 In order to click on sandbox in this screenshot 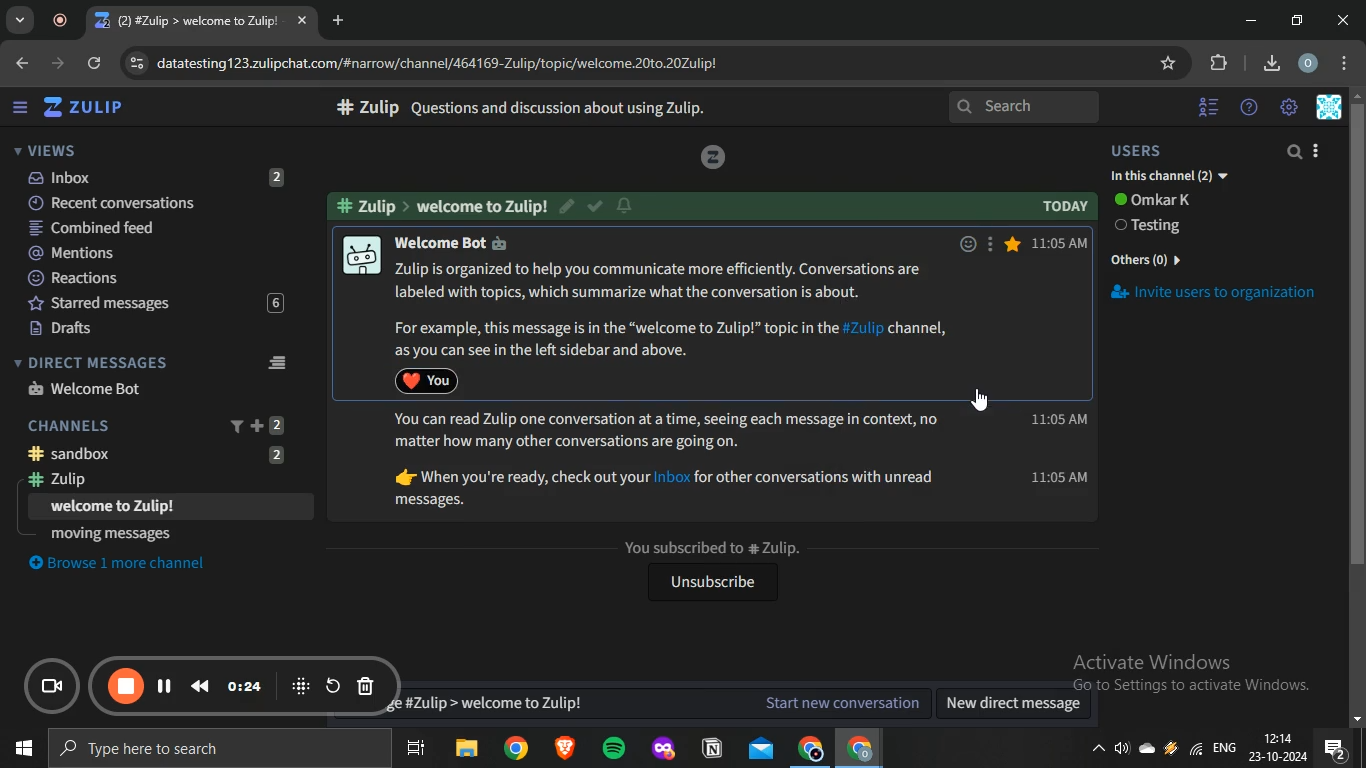, I will do `click(166, 453)`.